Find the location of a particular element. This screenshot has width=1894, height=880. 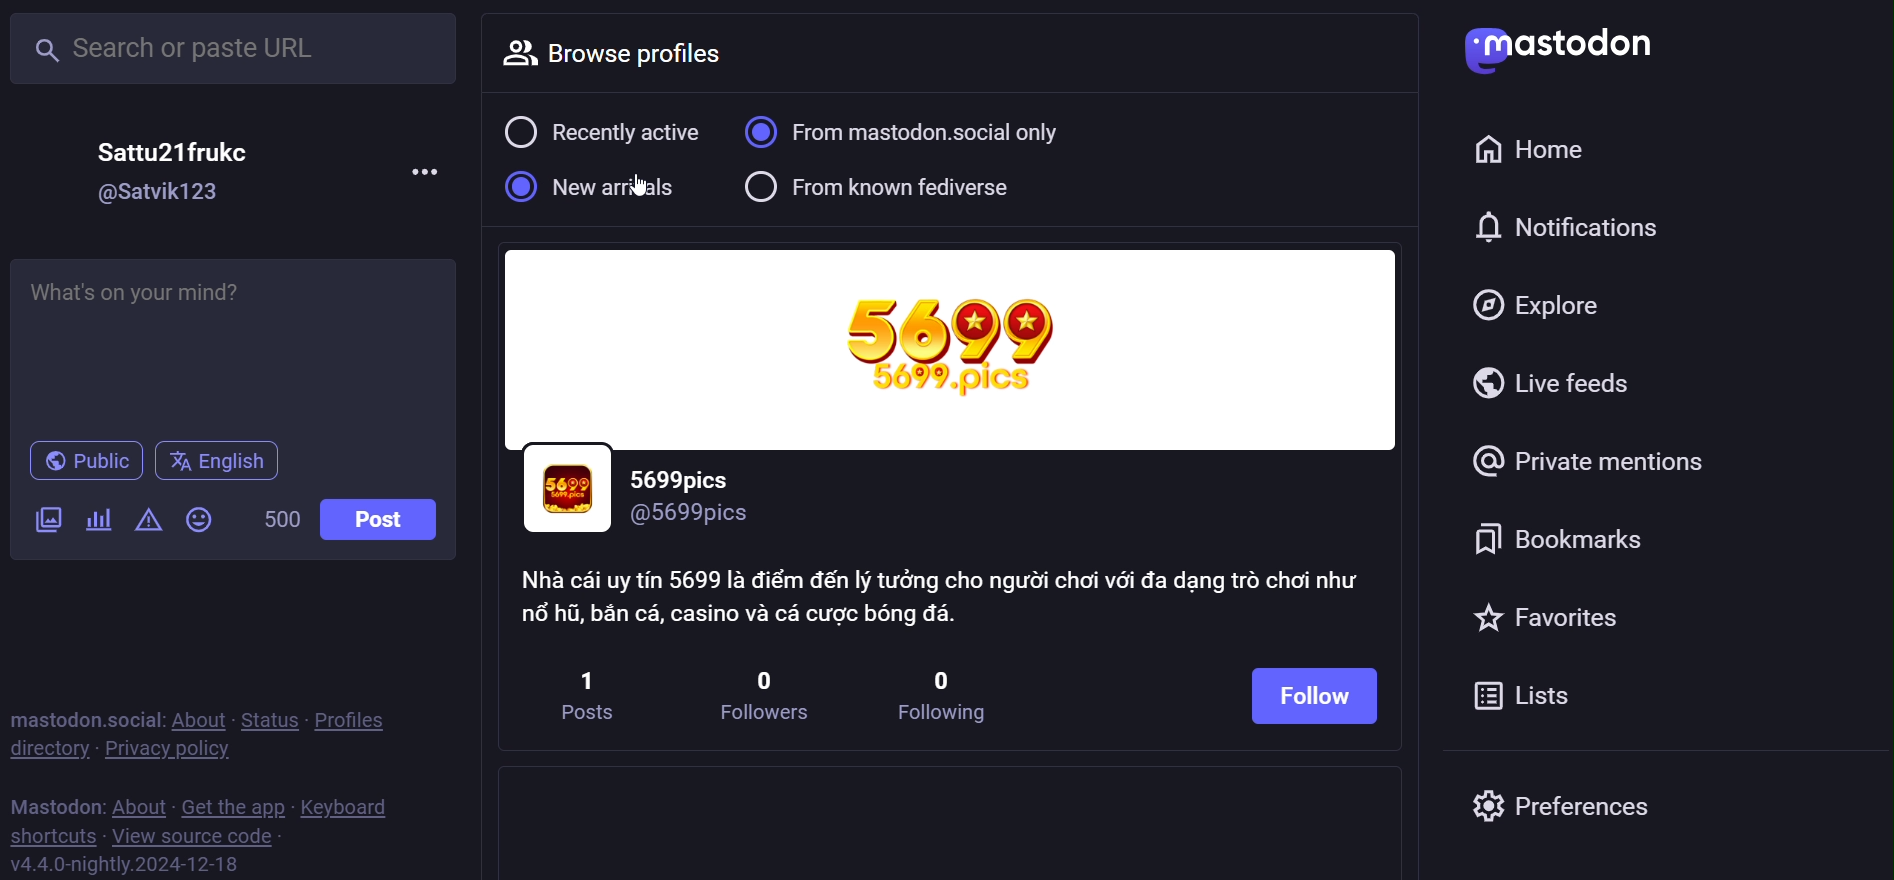

status is located at coordinates (264, 717).